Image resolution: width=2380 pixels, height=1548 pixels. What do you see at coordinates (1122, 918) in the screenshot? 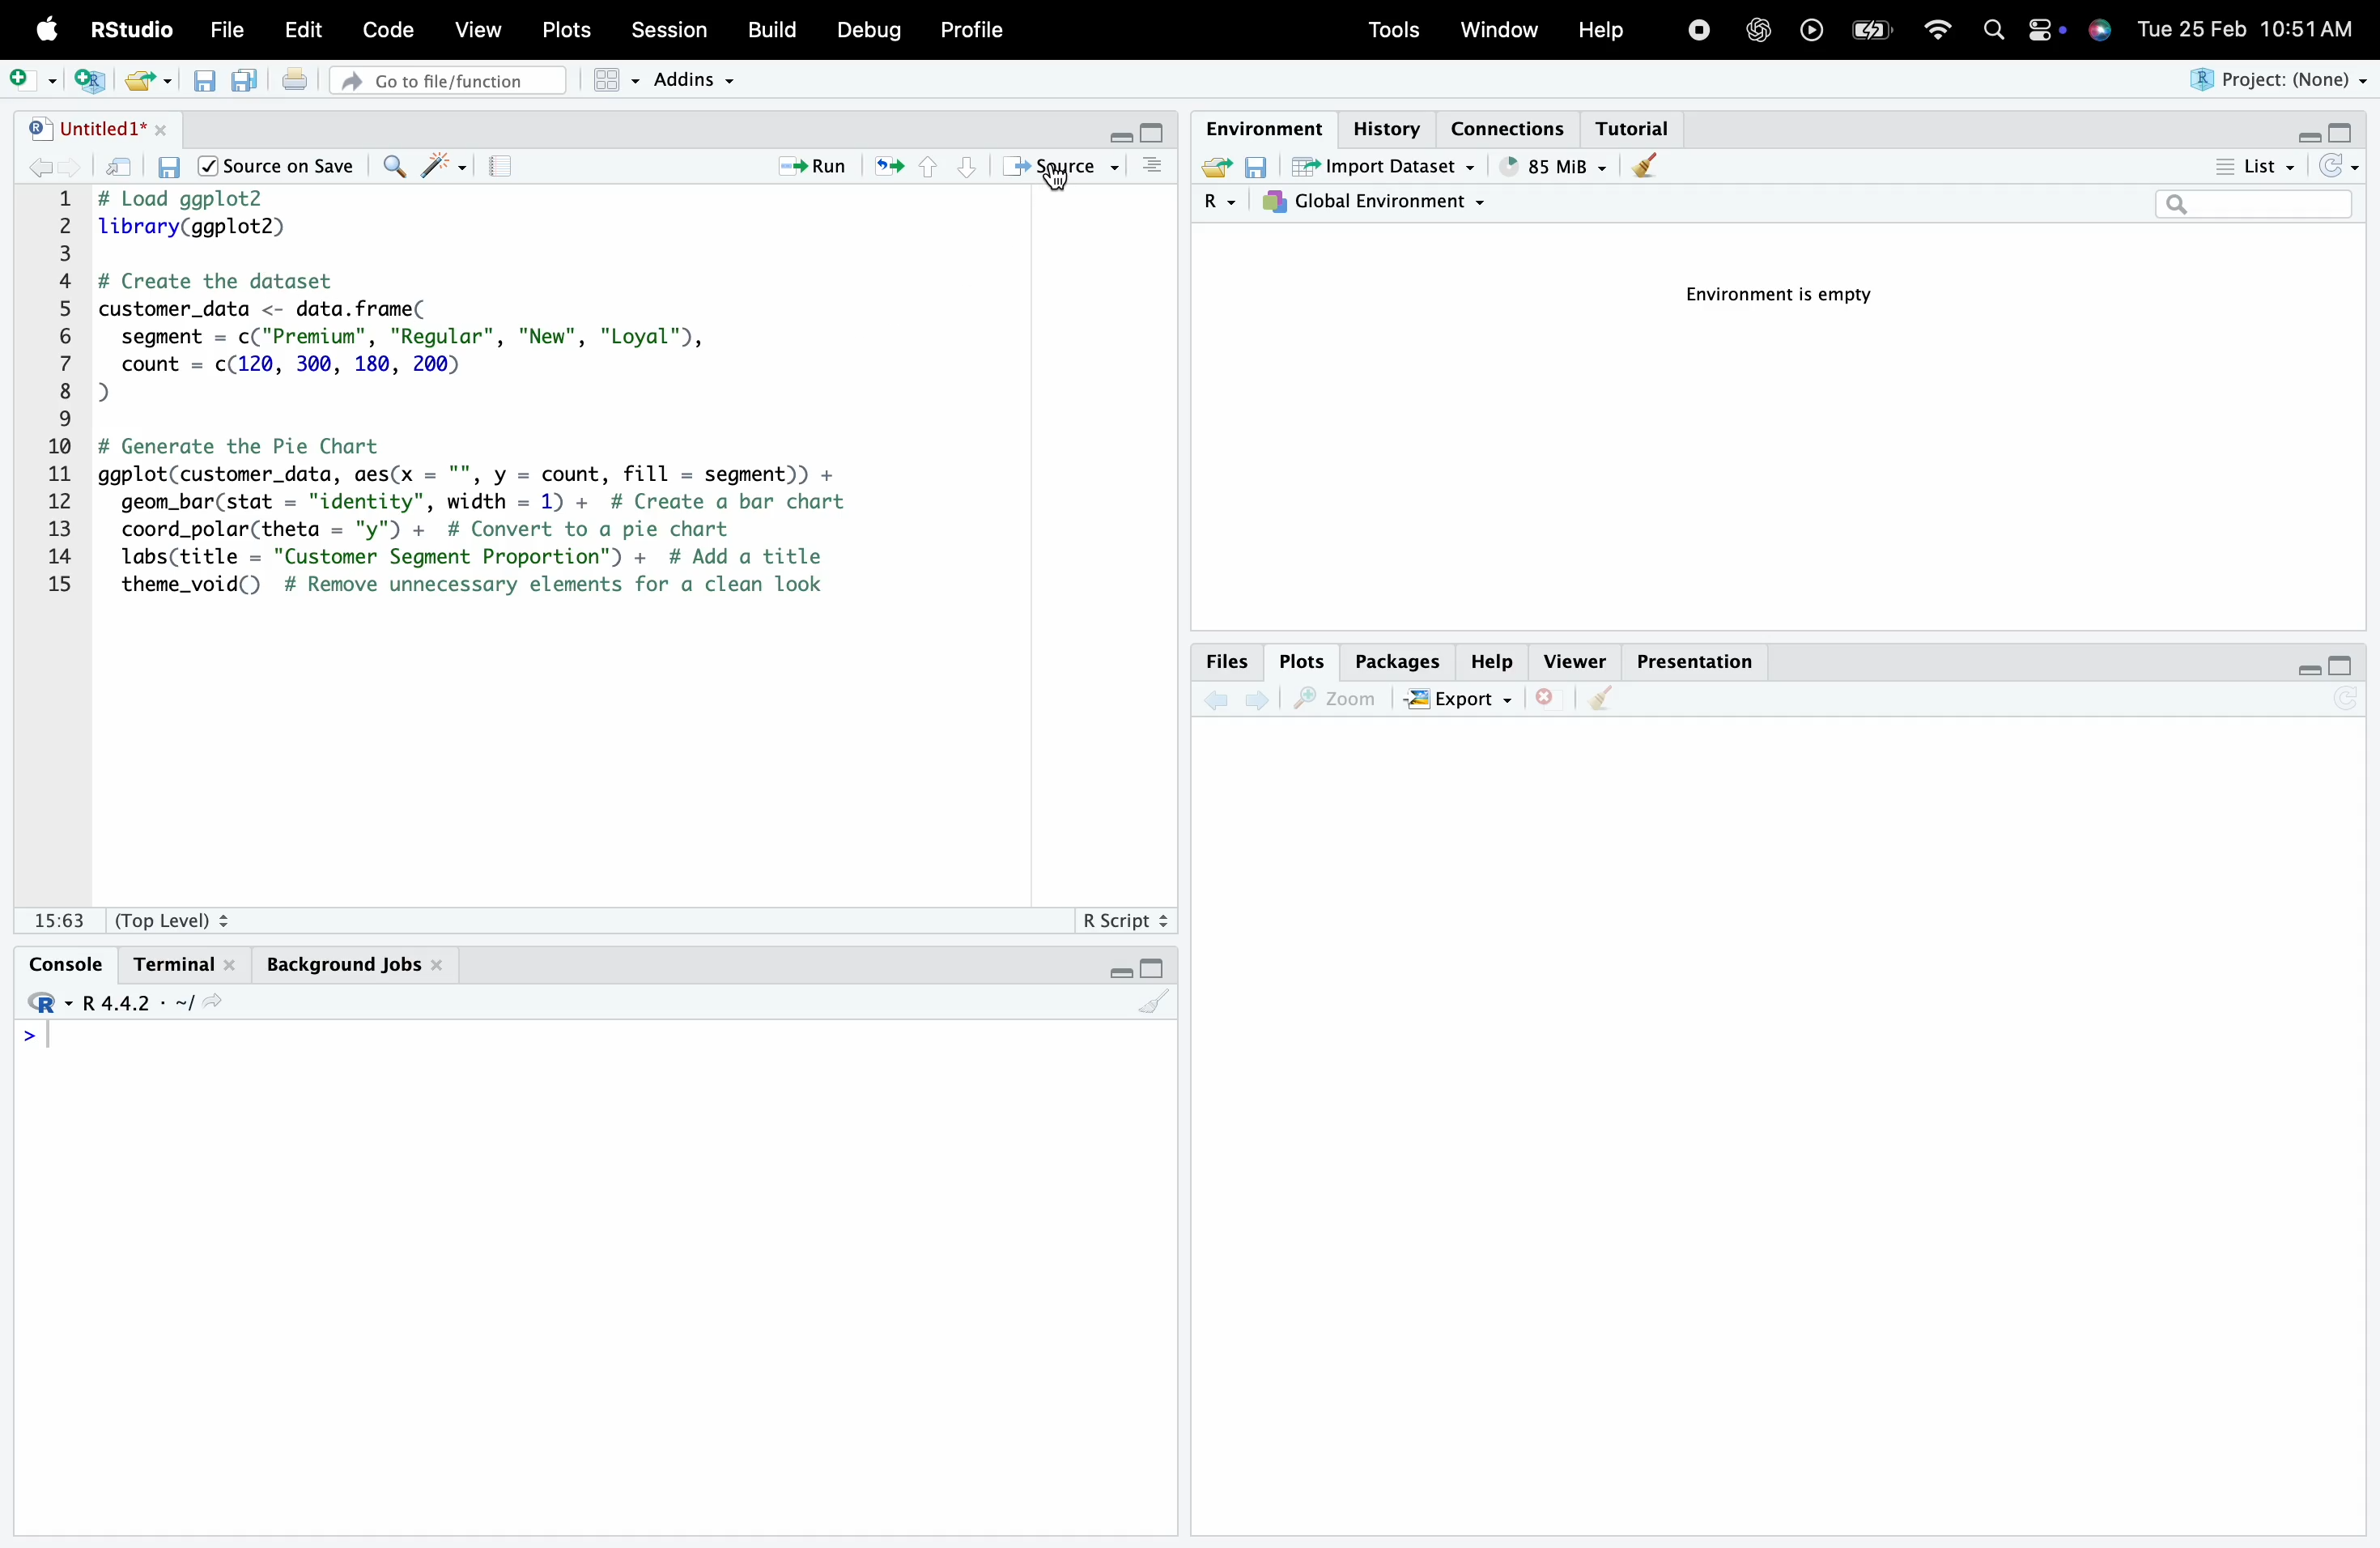
I see `R Script +` at bounding box center [1122, 918].